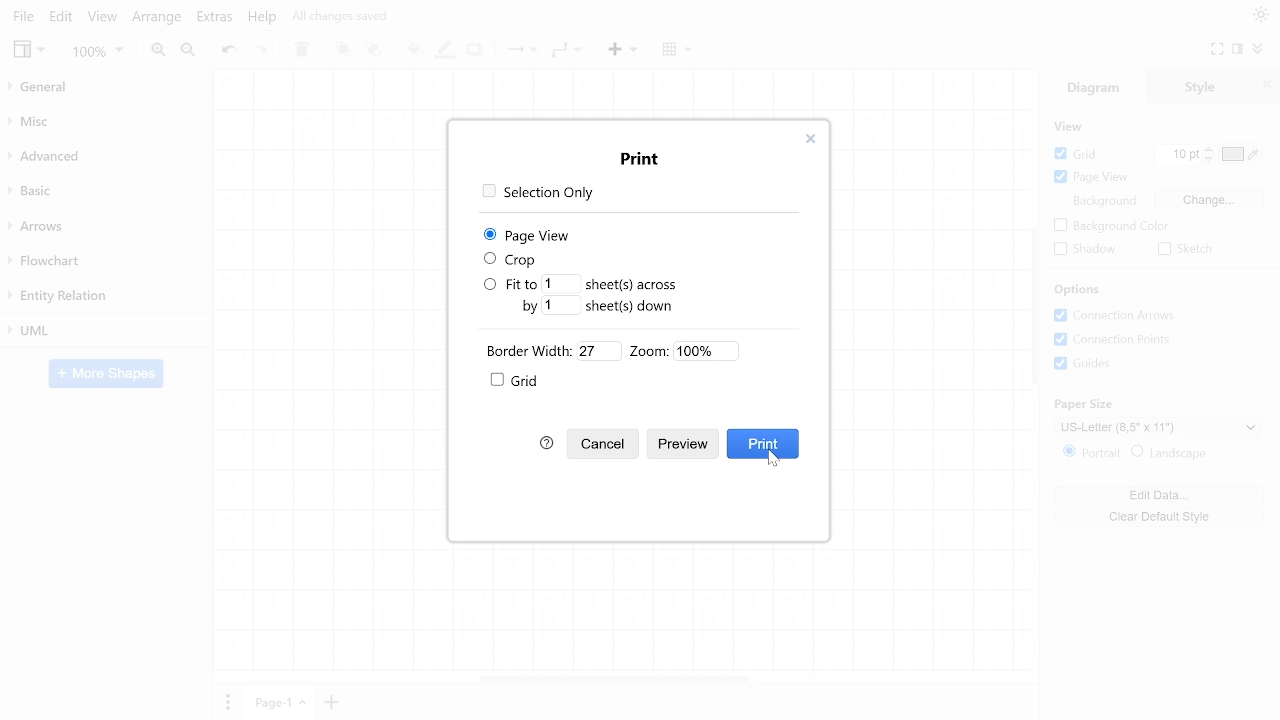 This screenshot has height=720, width=1280. Describe the element at coordinates (1092, 454) in the screenshot. I see `Potrait` at that location.